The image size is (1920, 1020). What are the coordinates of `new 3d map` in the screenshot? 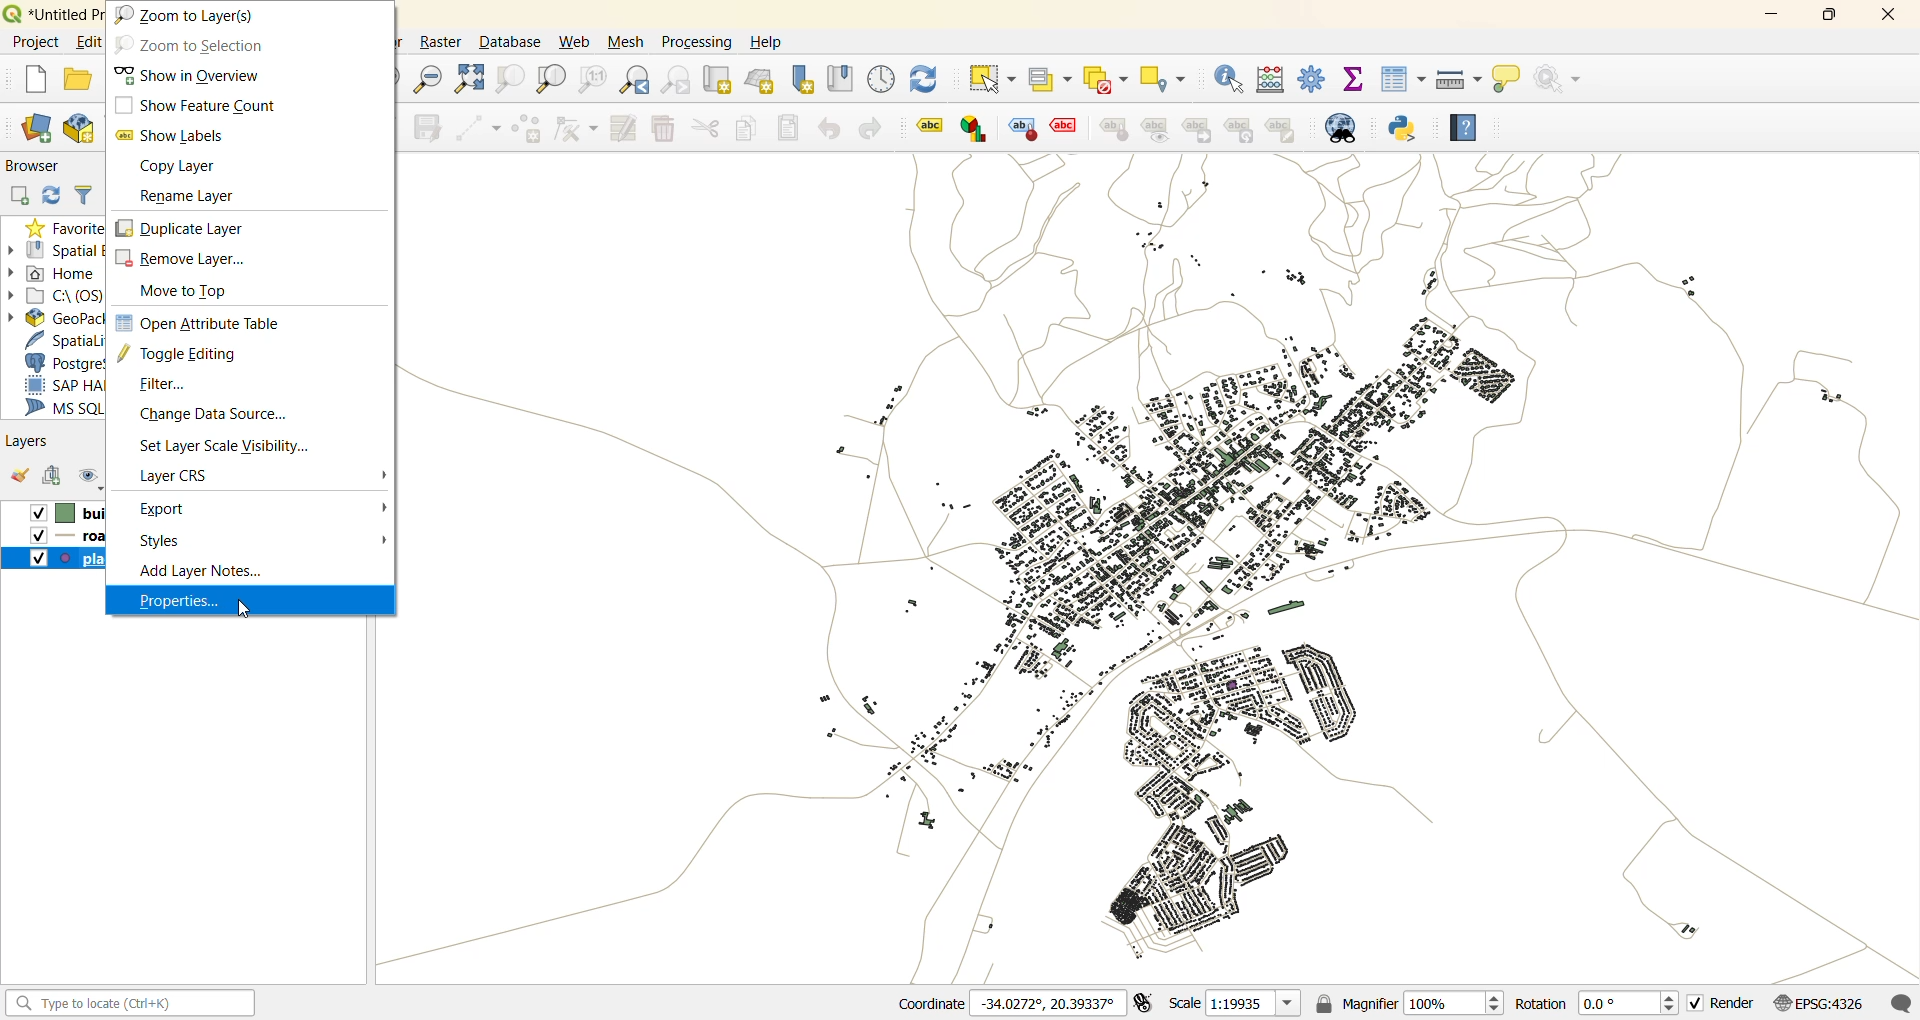 It's located at (761, 80).